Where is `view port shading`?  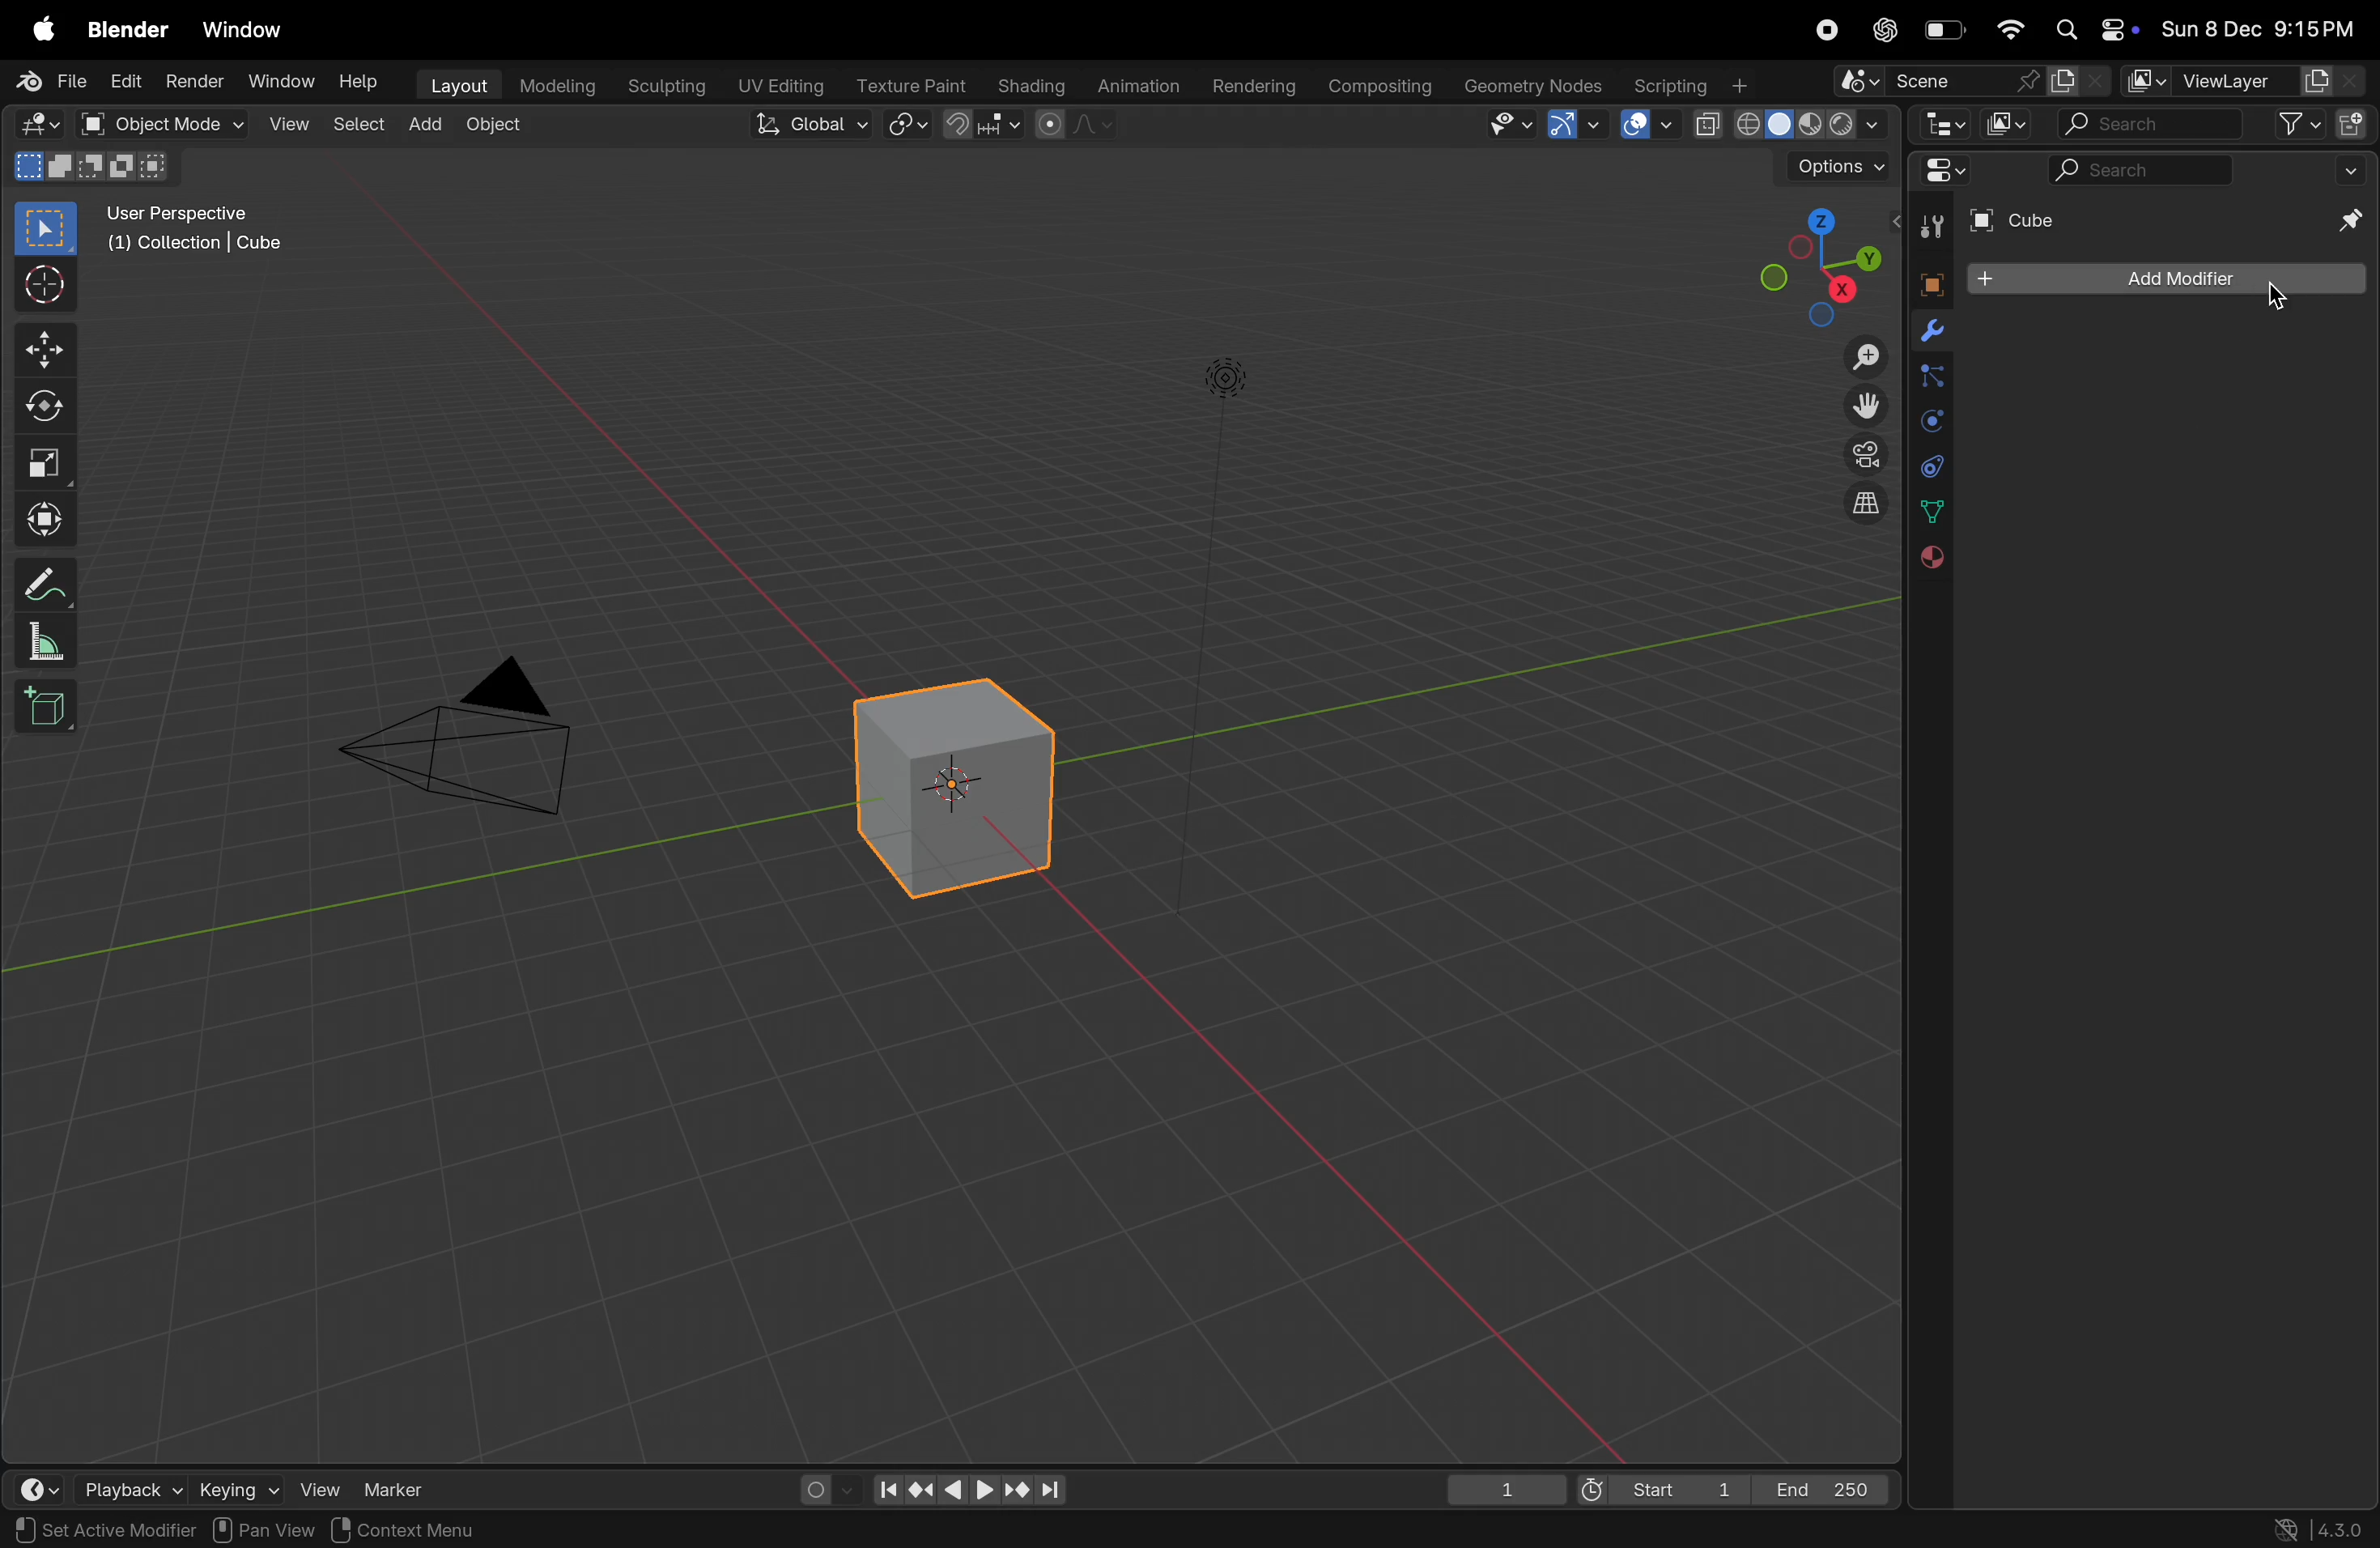 view port shading is located at coordinates (1788, 125).